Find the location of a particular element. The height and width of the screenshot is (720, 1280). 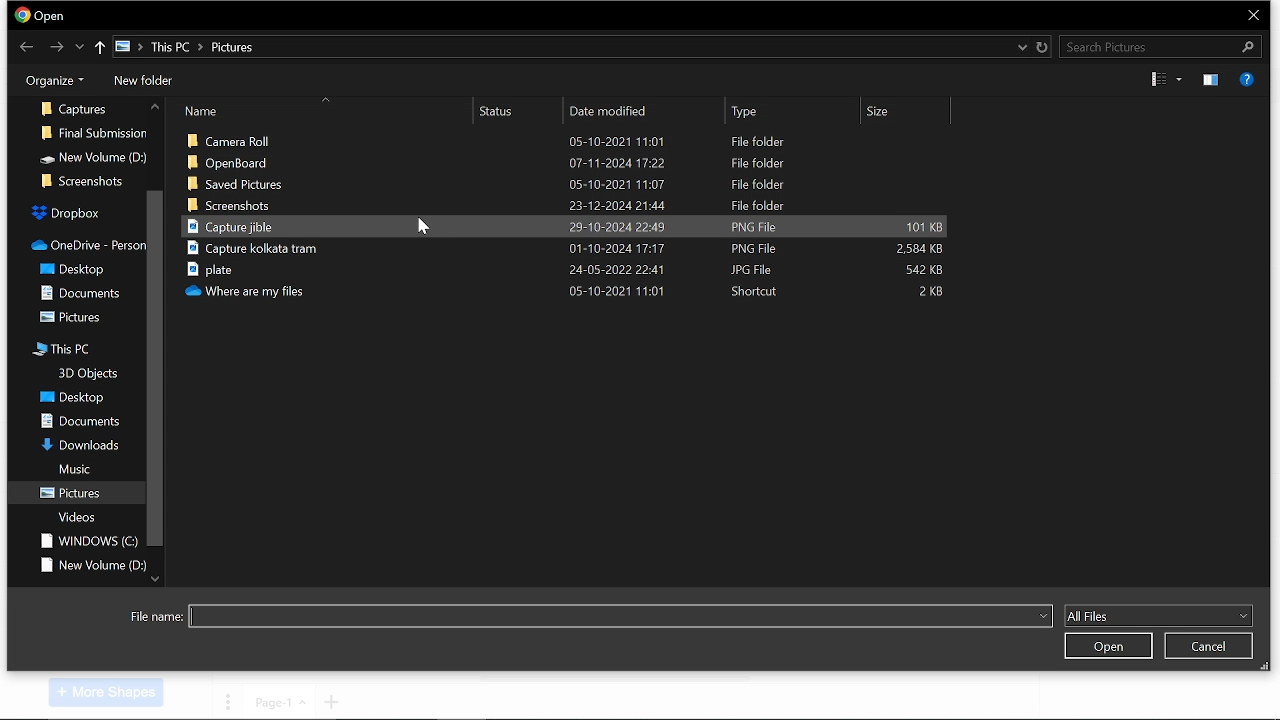

move up is located at coordinates (152, 108).